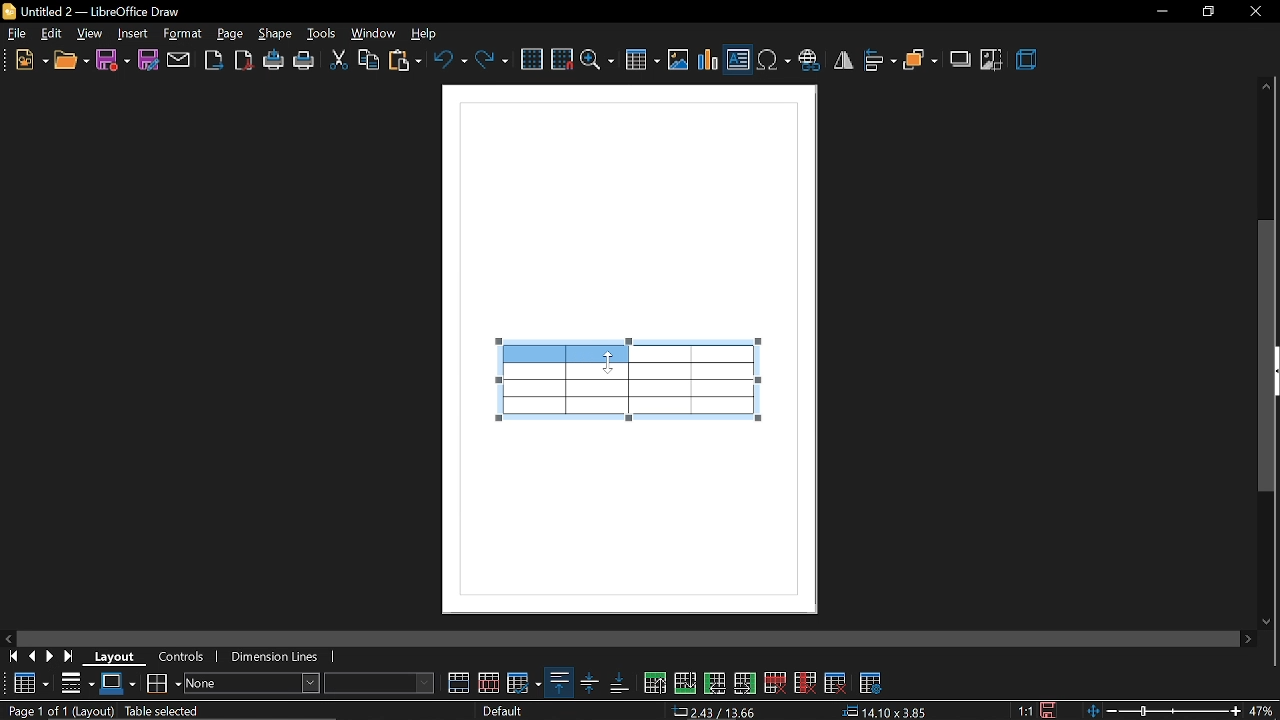 This screenshot has height=720, width=1280. Describe the element at coordinates (1050, 709) in the screenshot. I see `save` at that location.